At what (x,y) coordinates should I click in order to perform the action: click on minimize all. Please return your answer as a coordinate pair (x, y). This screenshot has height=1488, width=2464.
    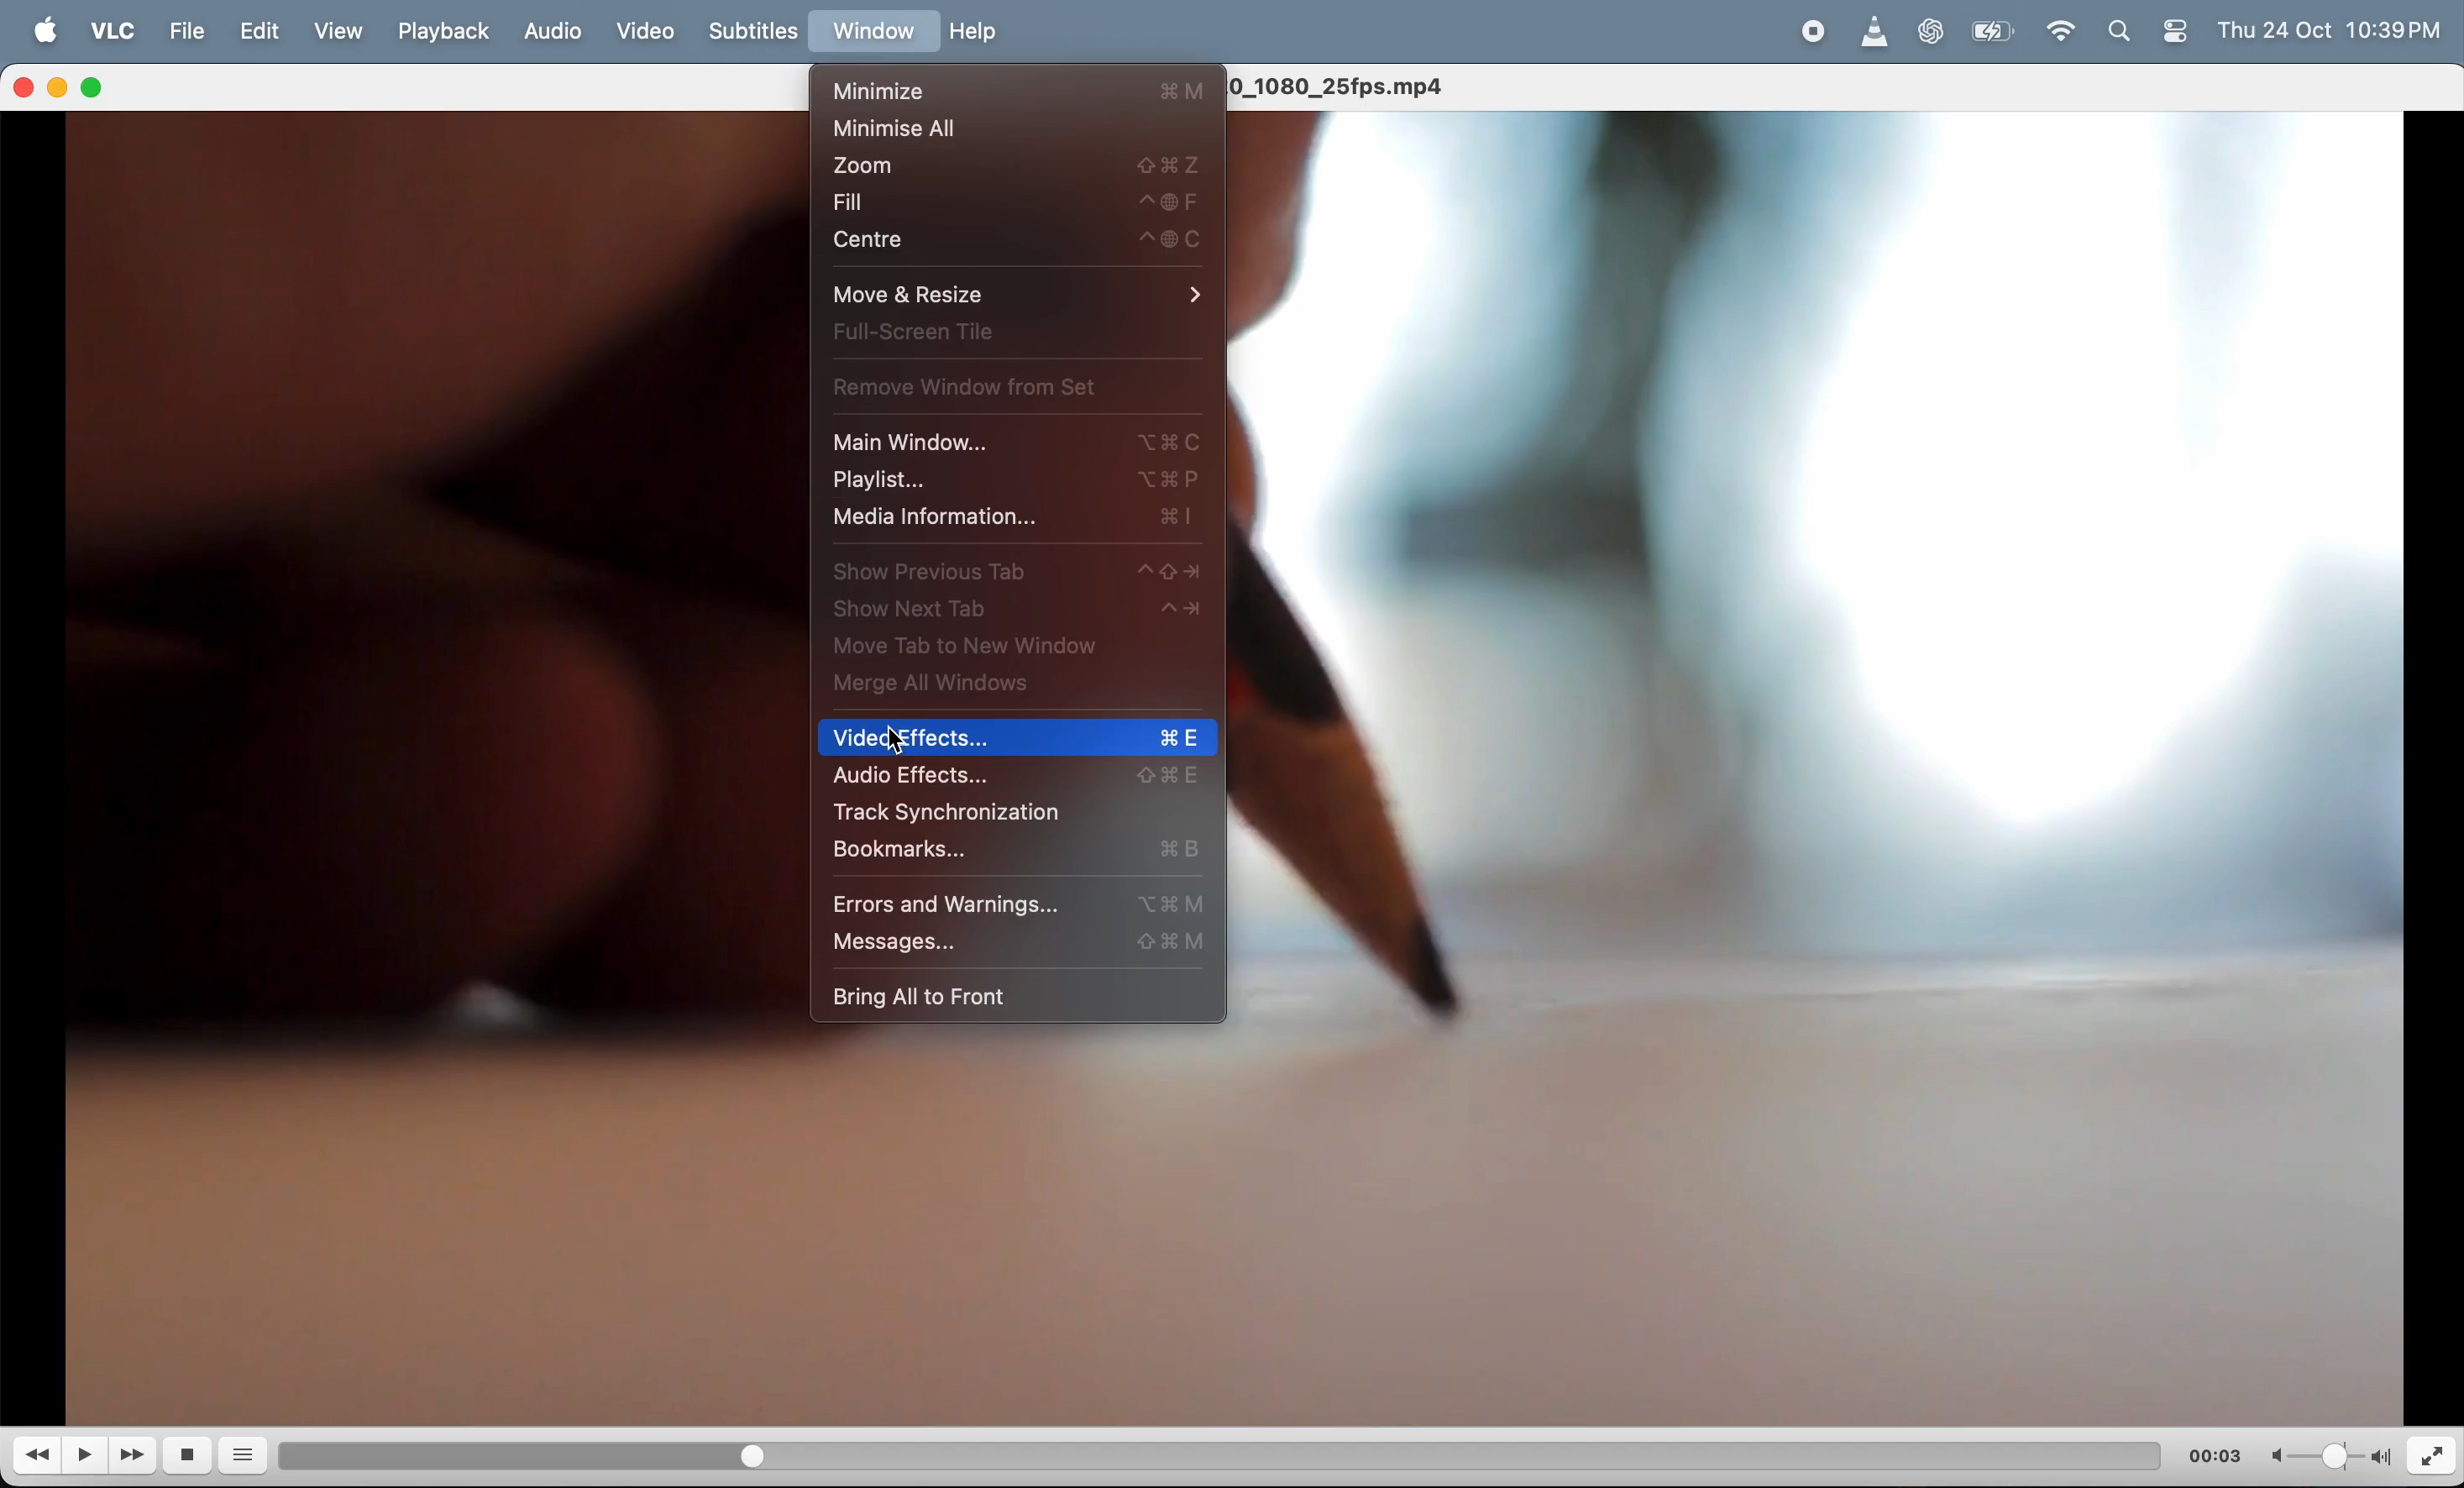
    Looking at the image, I should click on (1015, 129).